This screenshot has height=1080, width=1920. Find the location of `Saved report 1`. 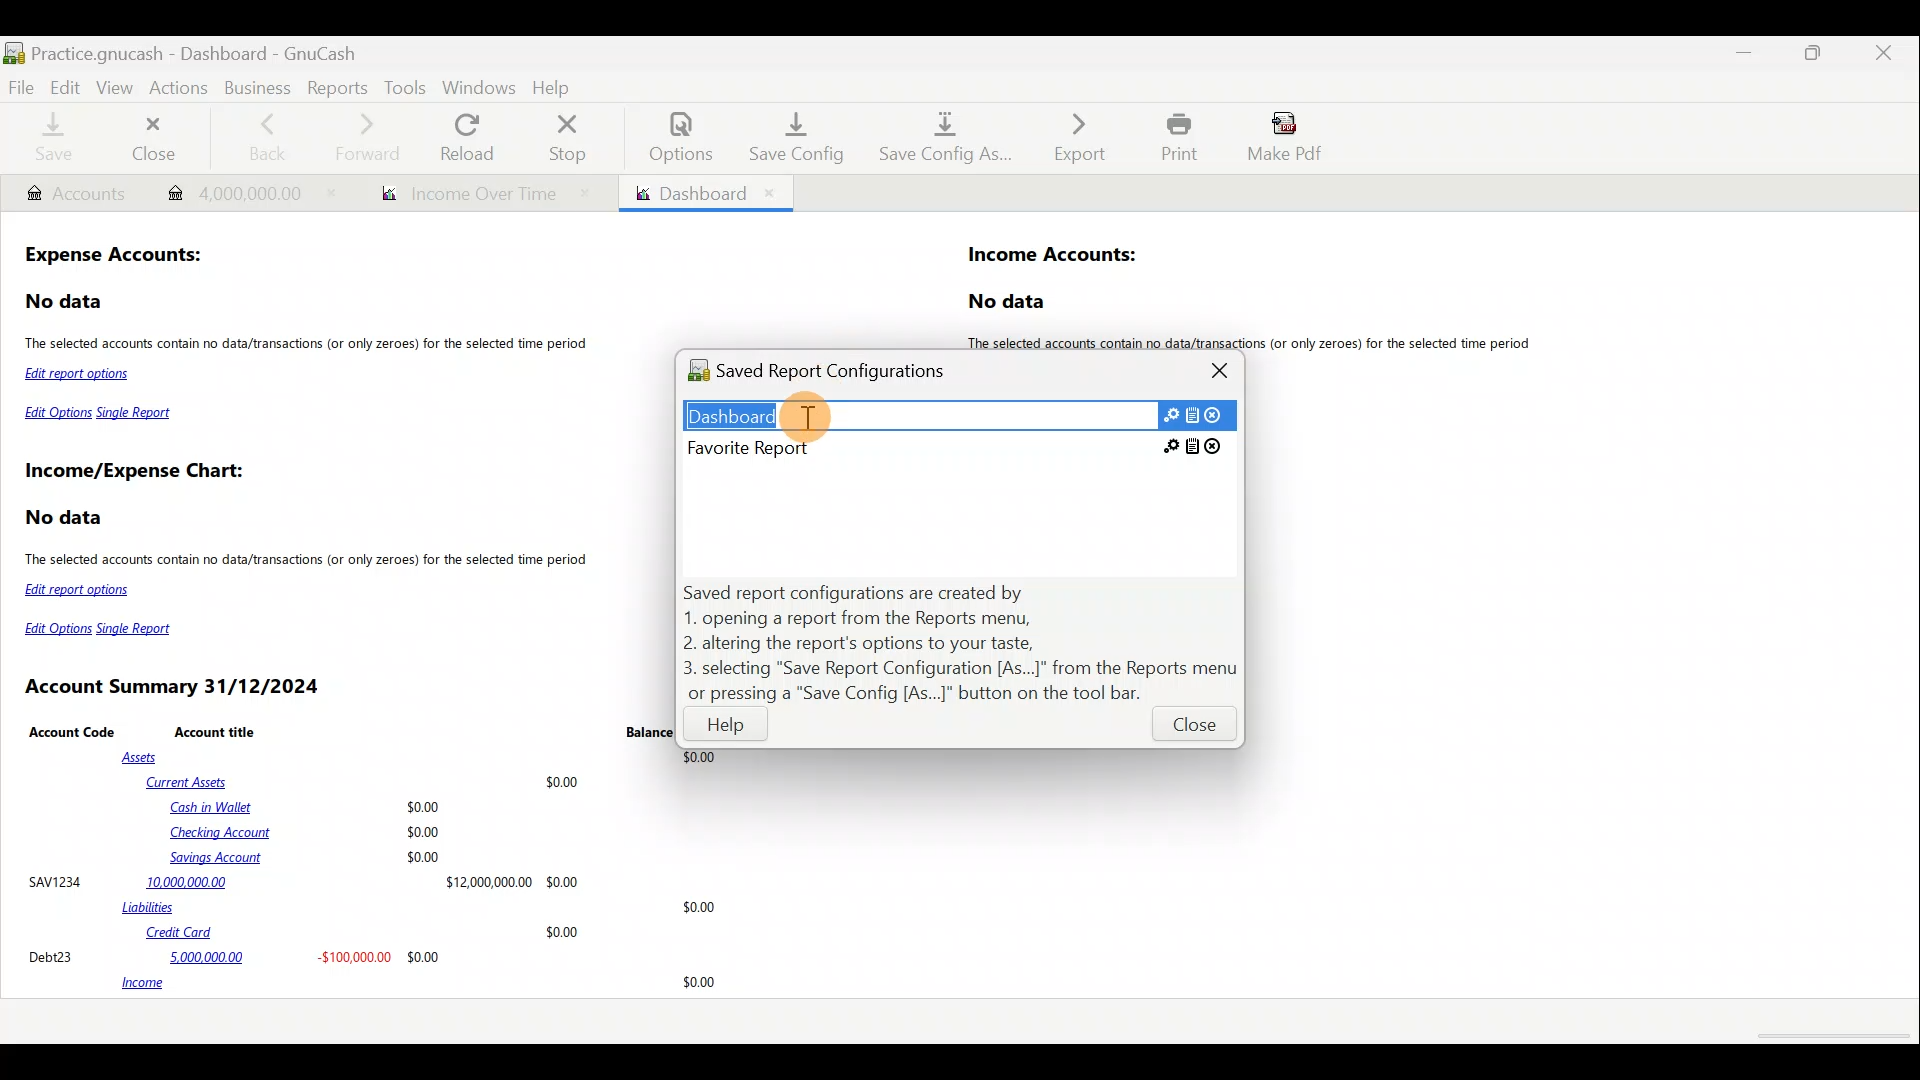

Saved report 1 is located at coordinates (959, 414).